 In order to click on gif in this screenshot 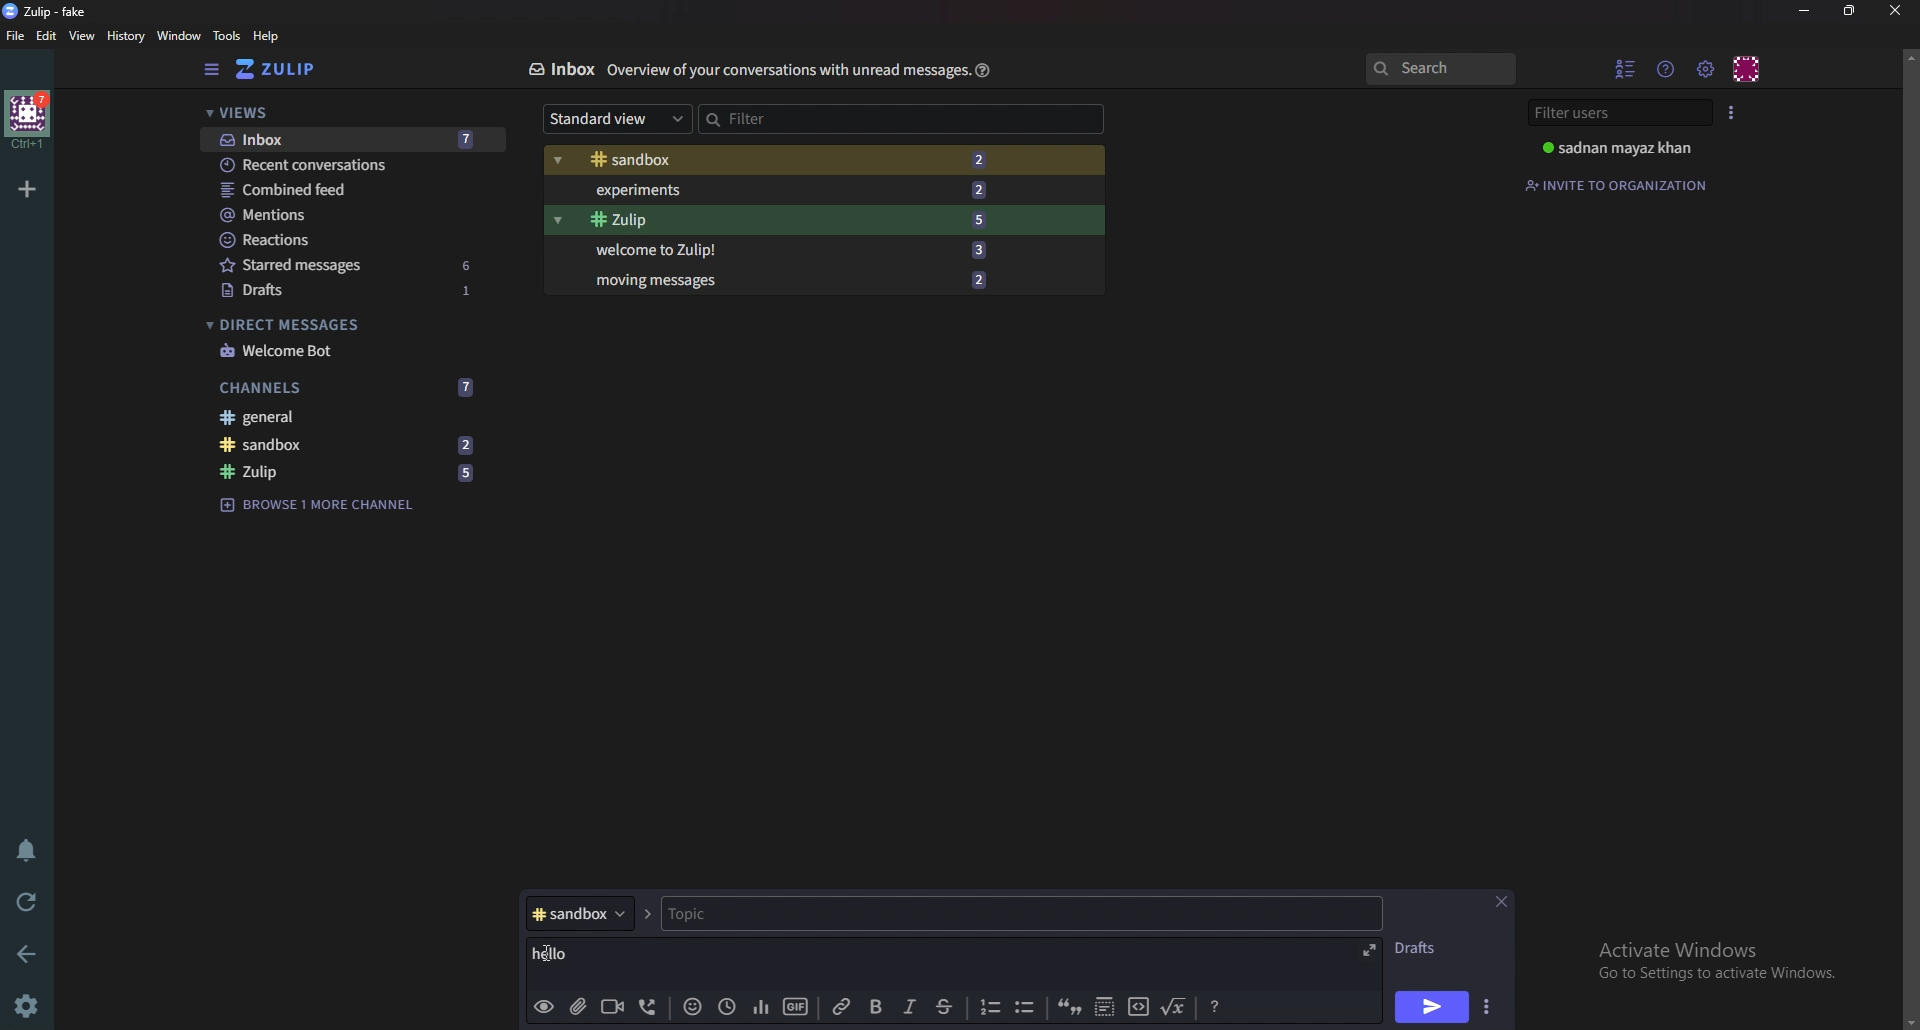, I will do `click(793, 1007)`.